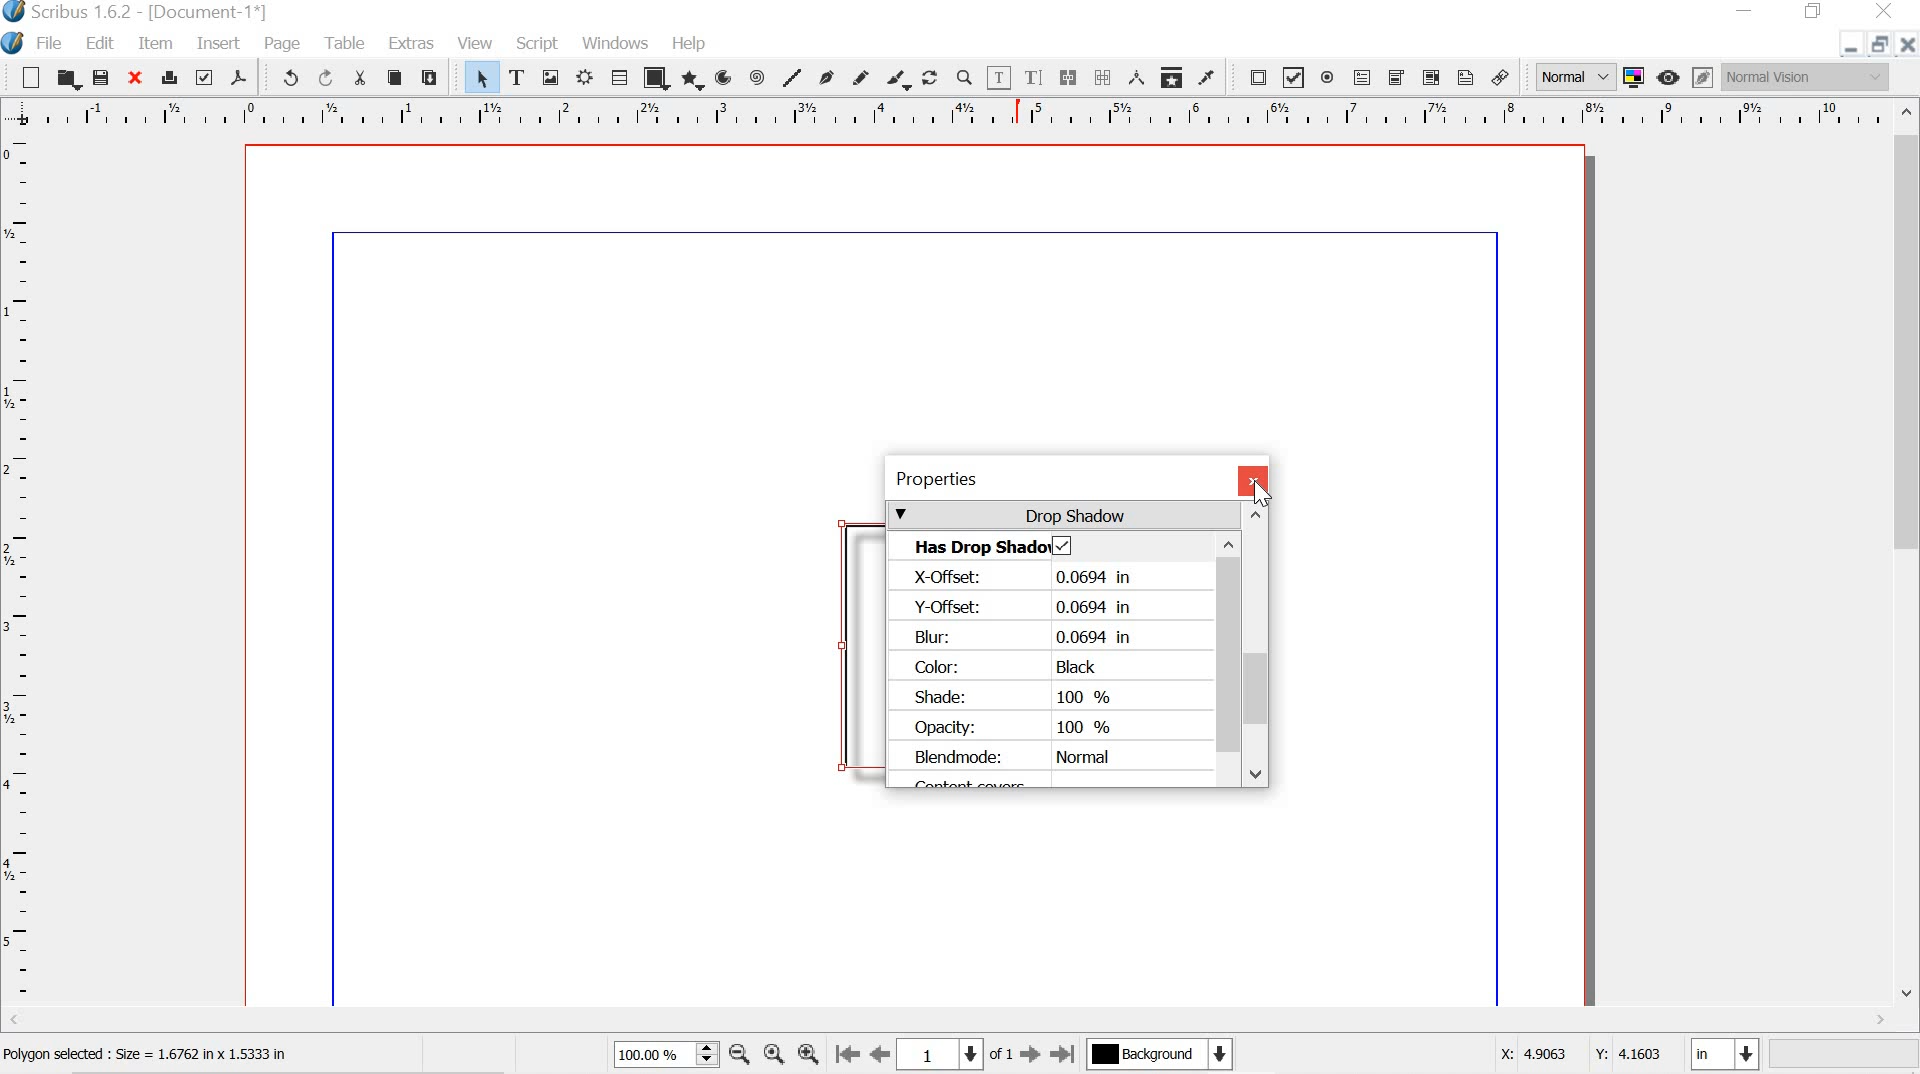 This screenshot has height=1074, width=1920. I want to click on EDIT, so click(103, 44).